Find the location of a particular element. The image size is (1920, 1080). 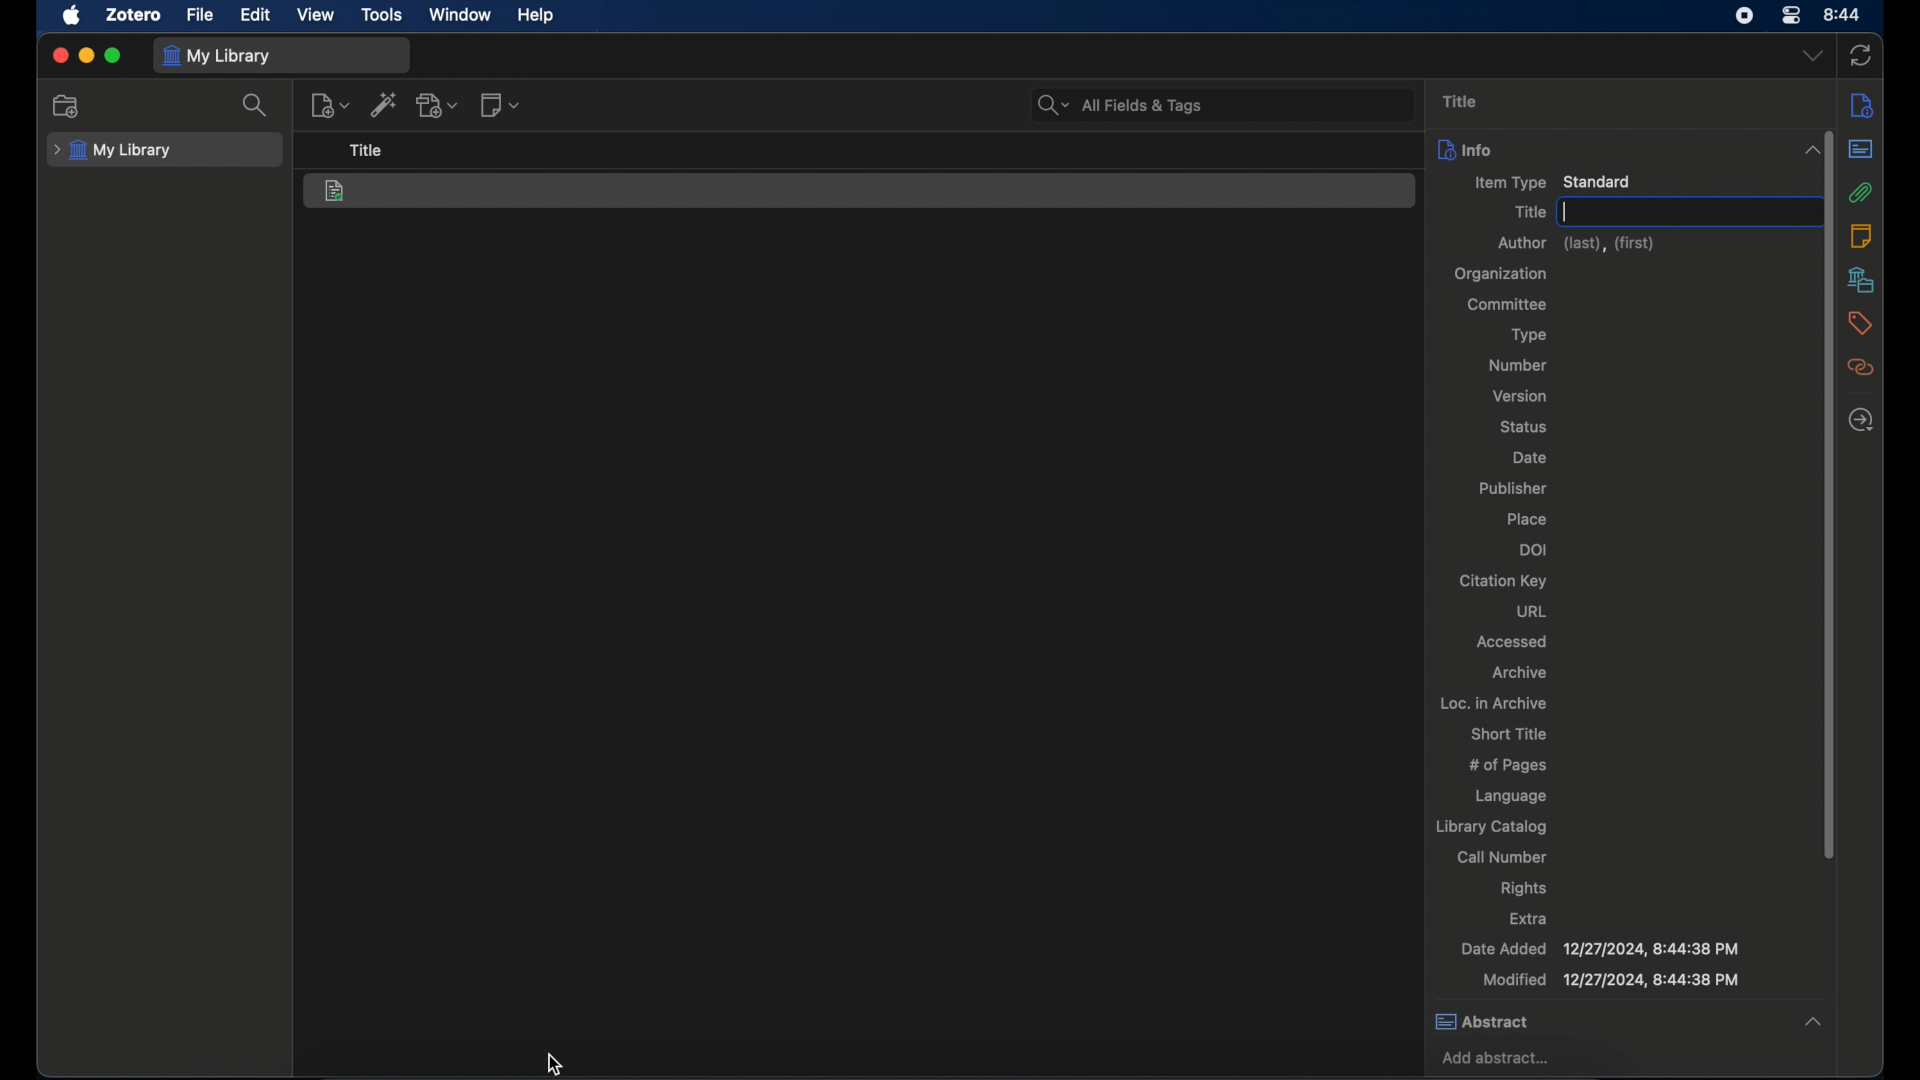

author is located at coordinates (1573, 244).